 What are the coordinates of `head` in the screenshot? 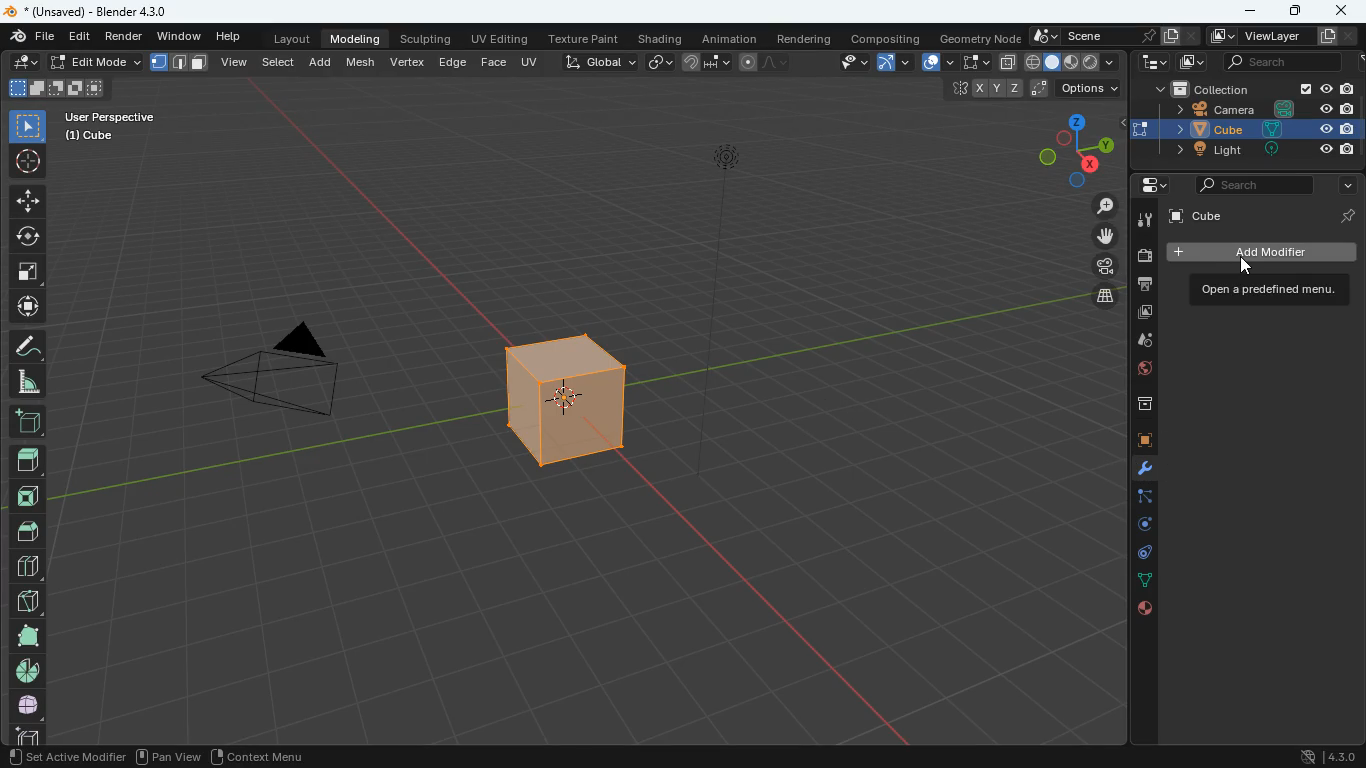 It's located at (27, 460).